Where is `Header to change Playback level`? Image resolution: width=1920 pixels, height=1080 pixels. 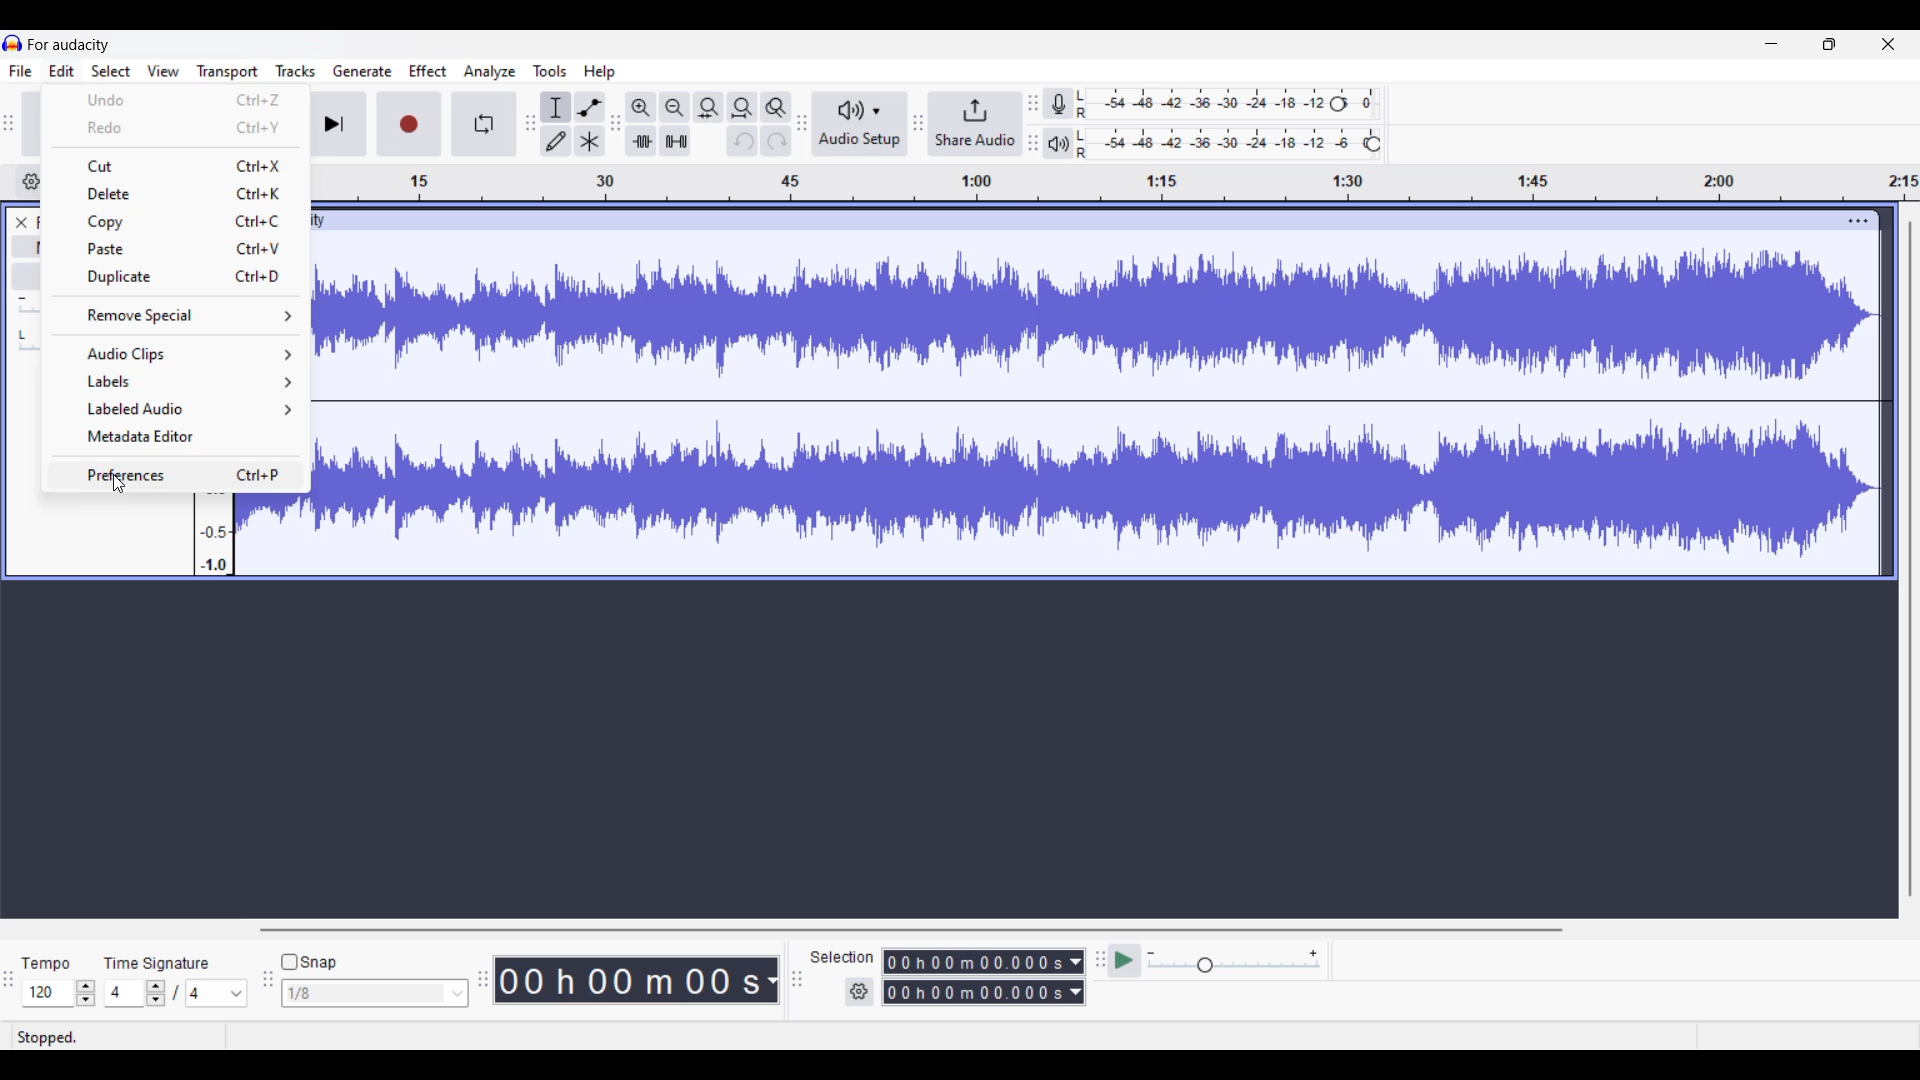
Header to change Playback level is located at coordinates (1373, 144).